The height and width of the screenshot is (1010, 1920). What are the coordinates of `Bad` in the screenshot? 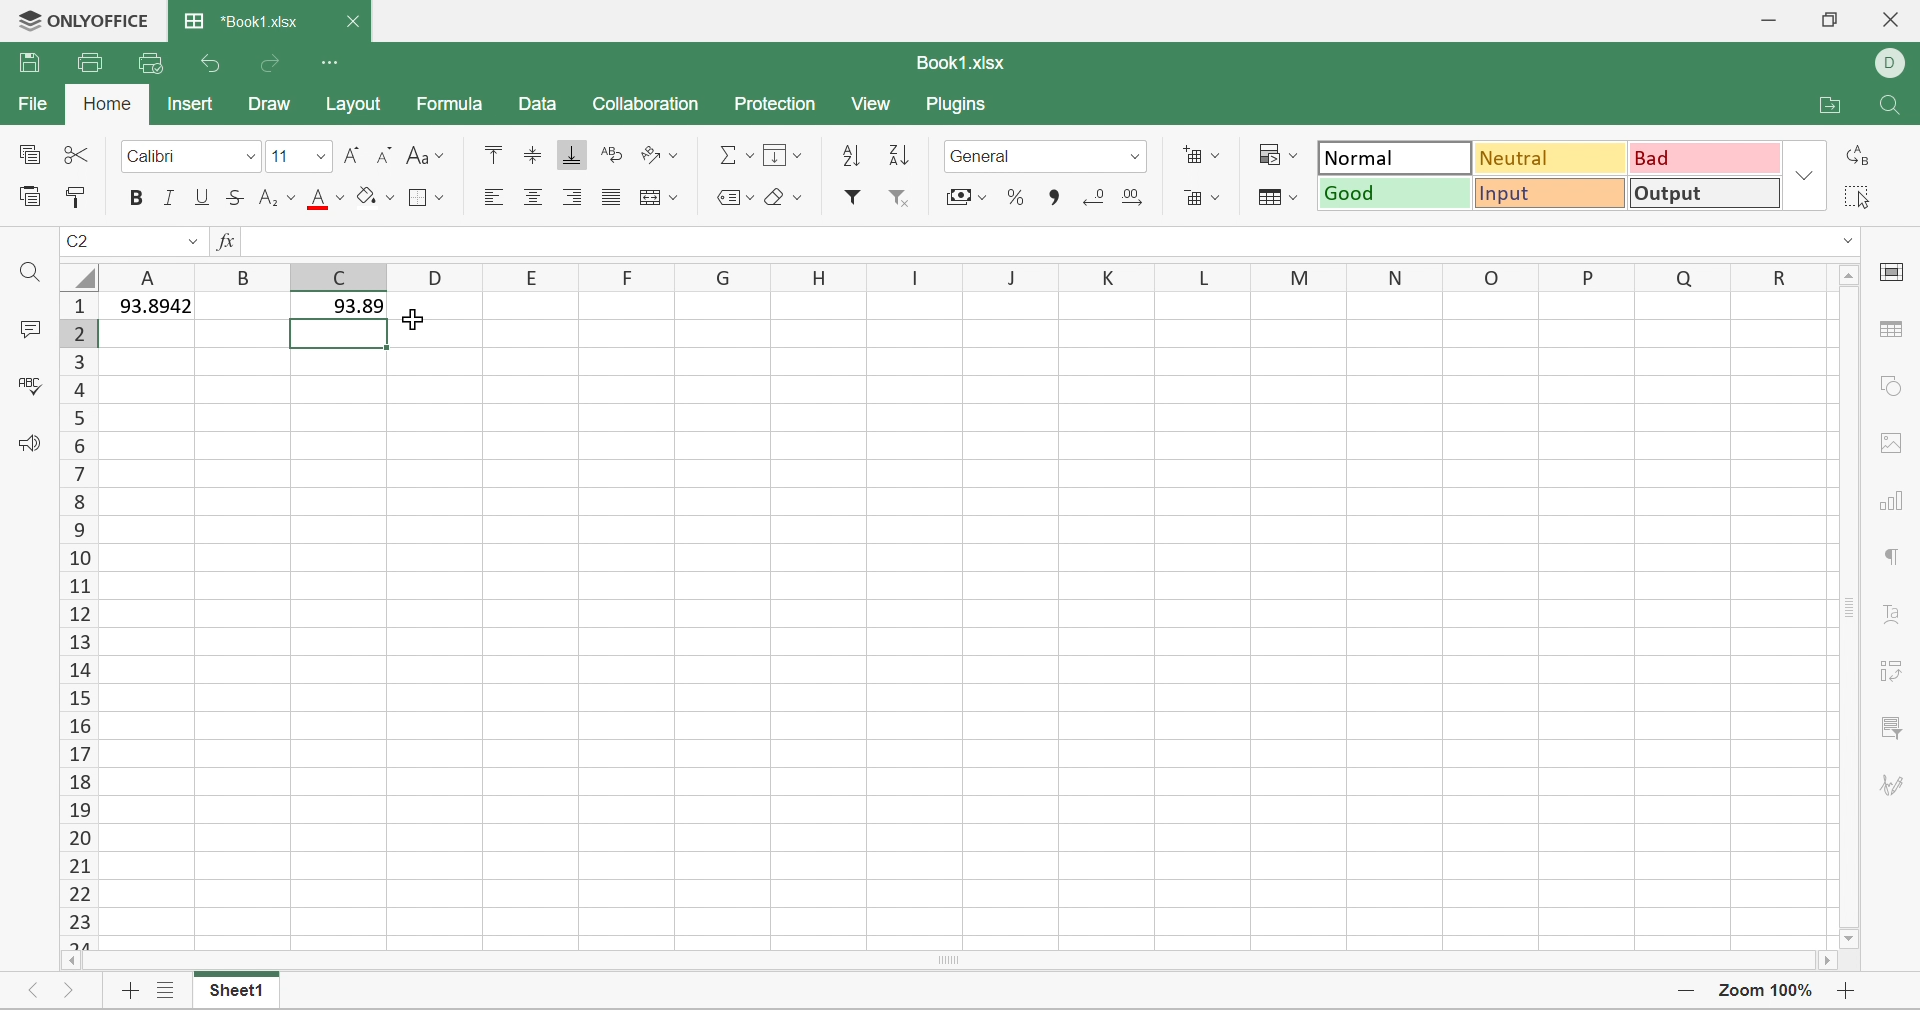 It's located at (1707, 156).